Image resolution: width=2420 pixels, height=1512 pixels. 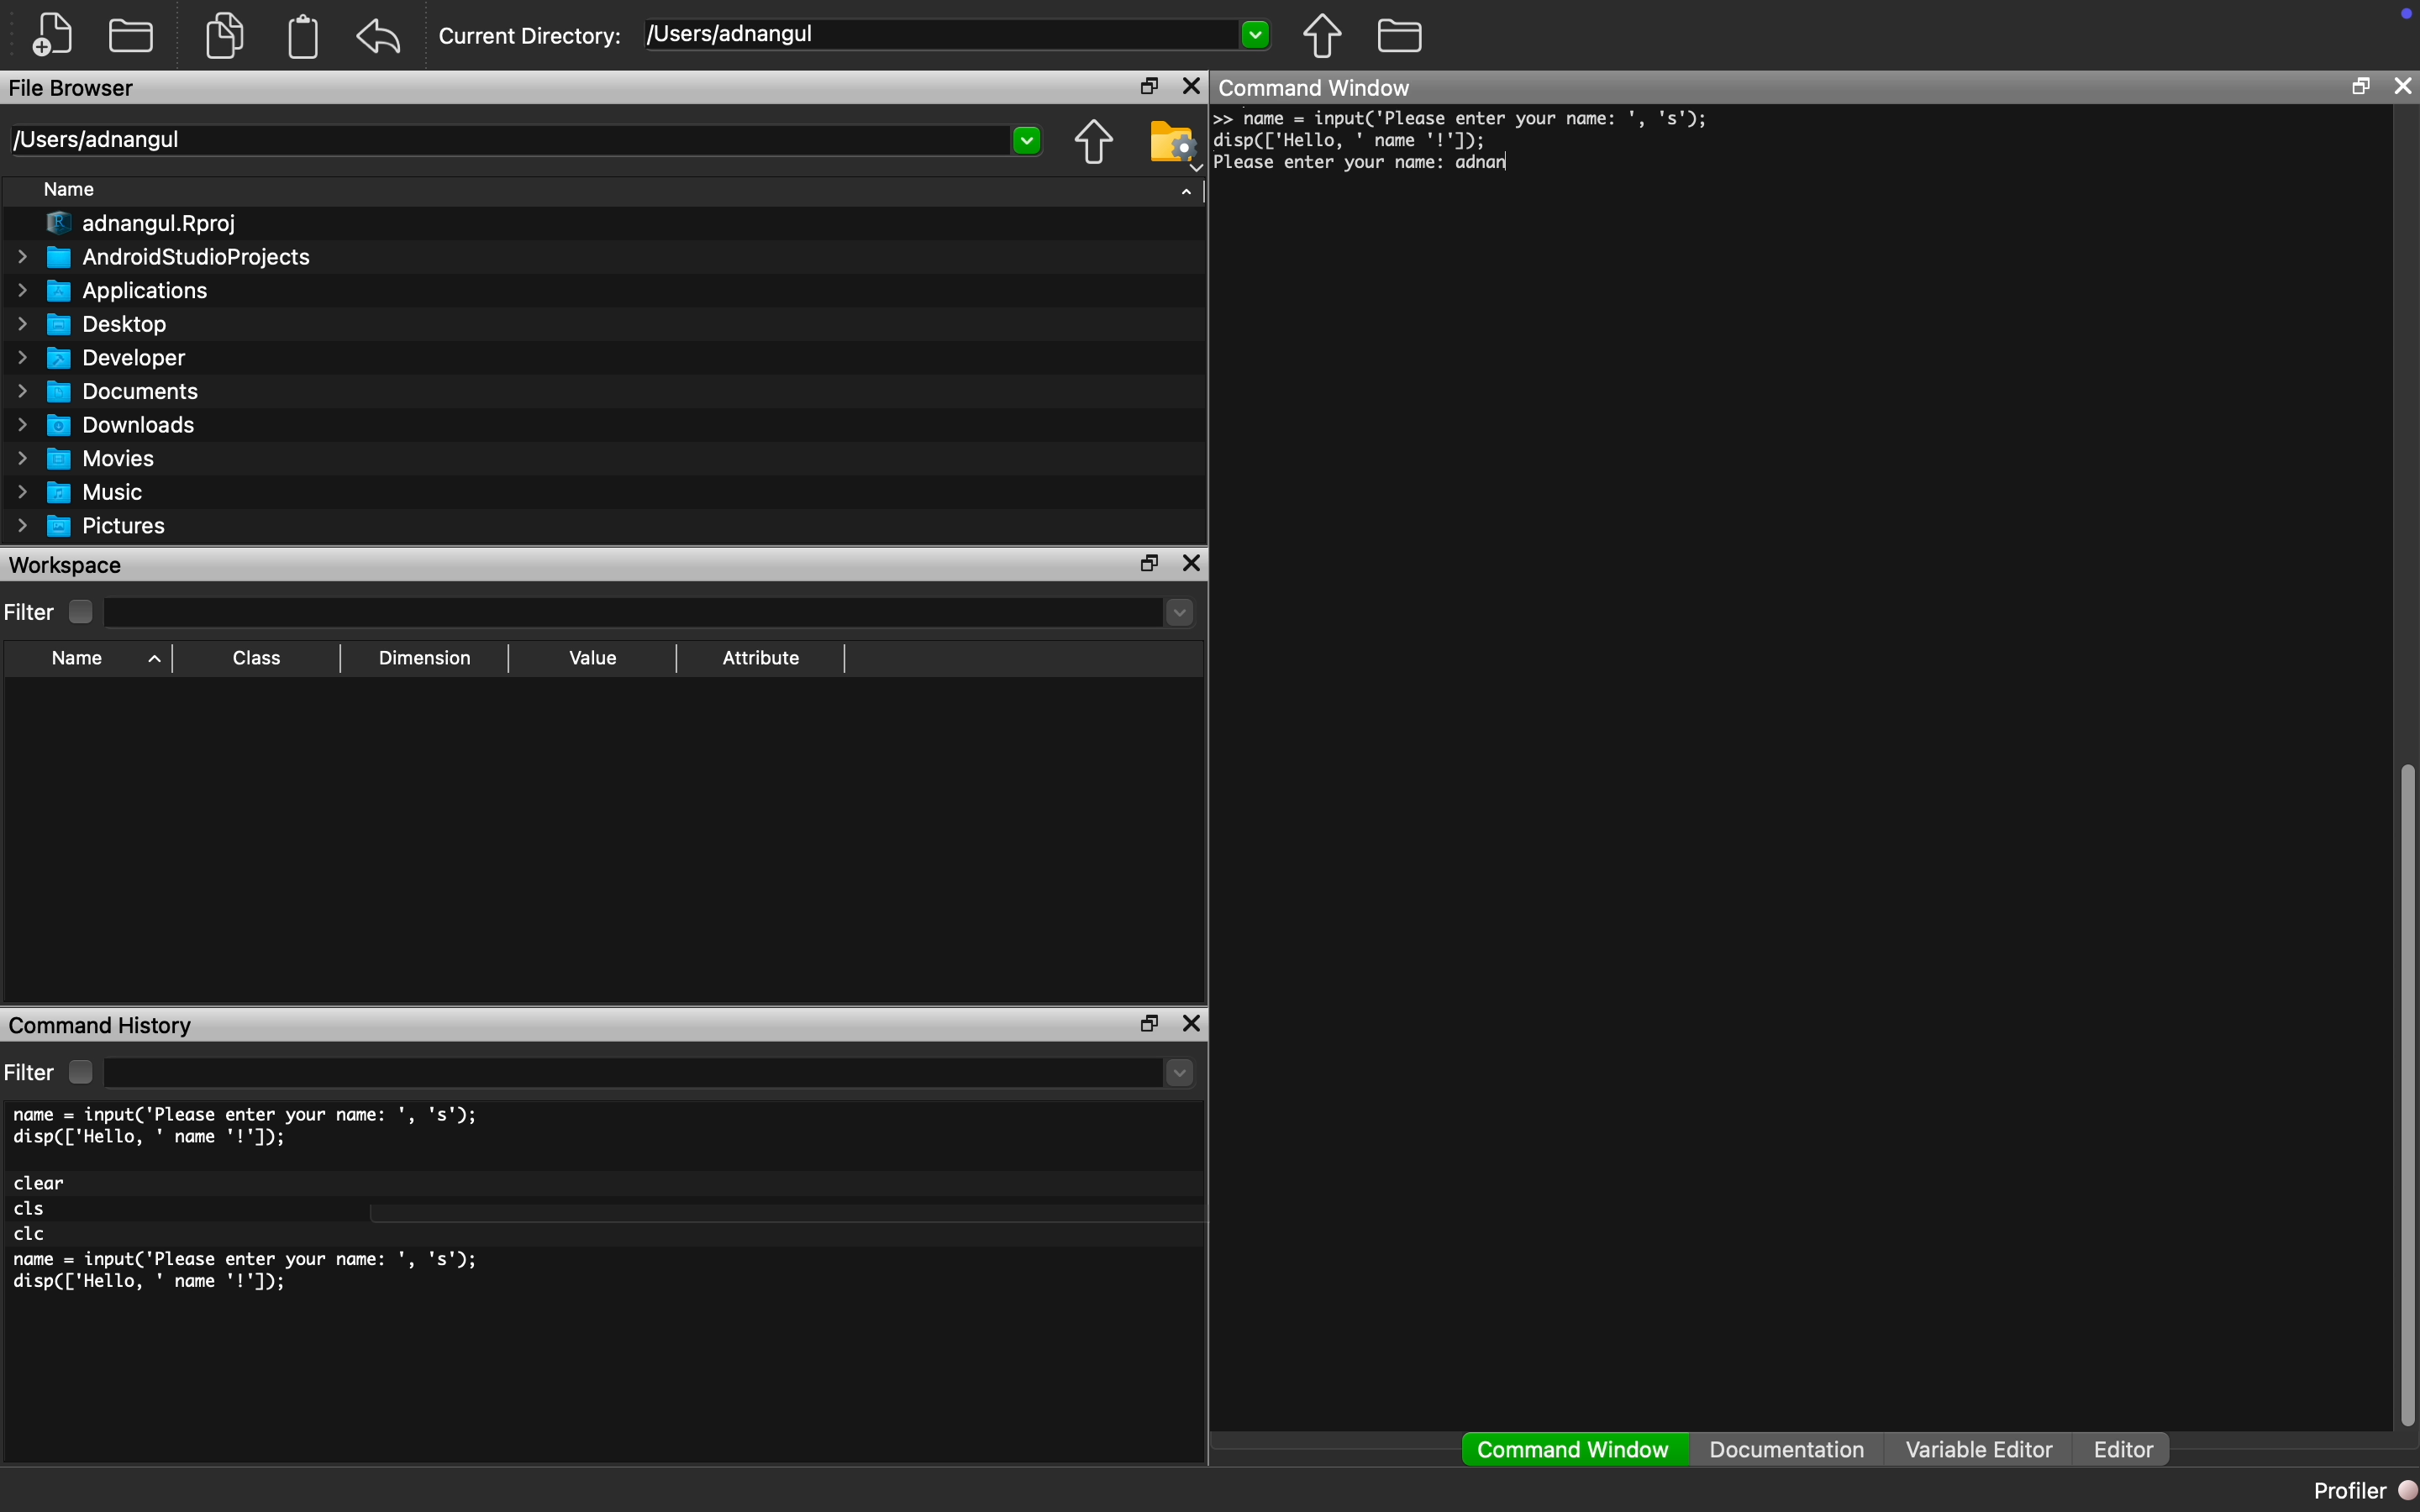 What do you see at coordinates (114, 391) in the screenshot?
I see `Documents` at bounding box center [114, 391].